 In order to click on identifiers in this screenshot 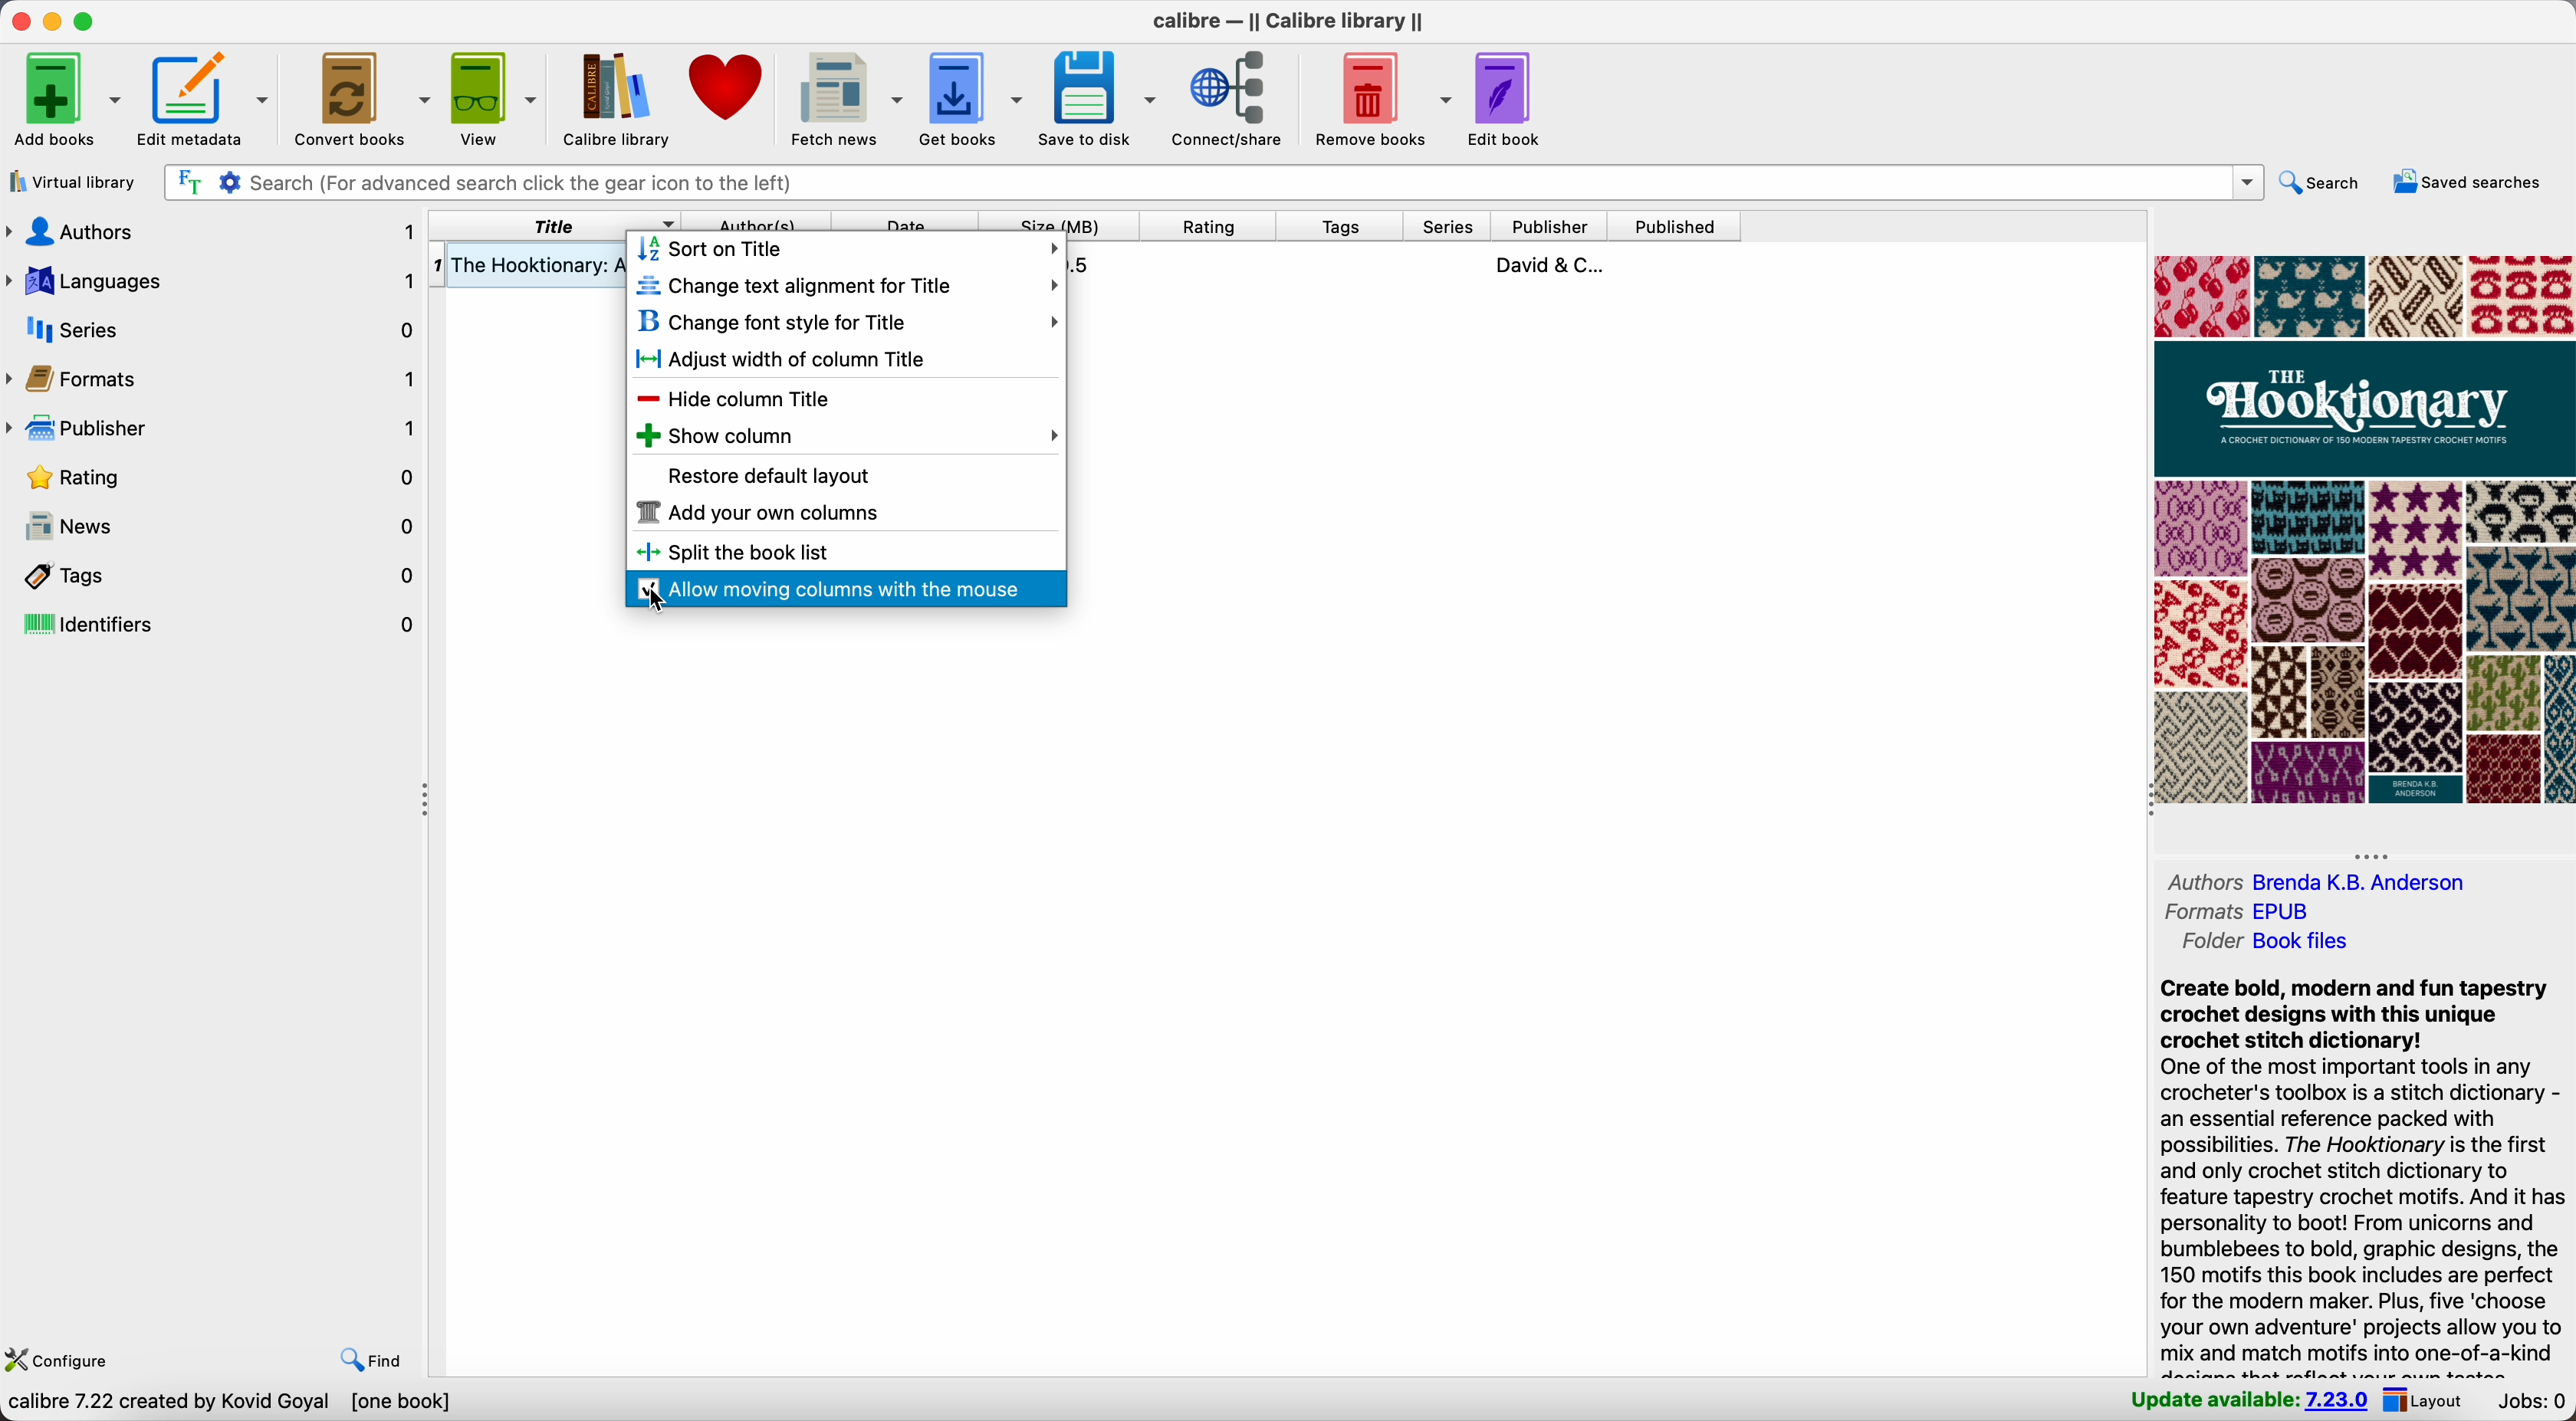, I will do `click(214, 621)`.